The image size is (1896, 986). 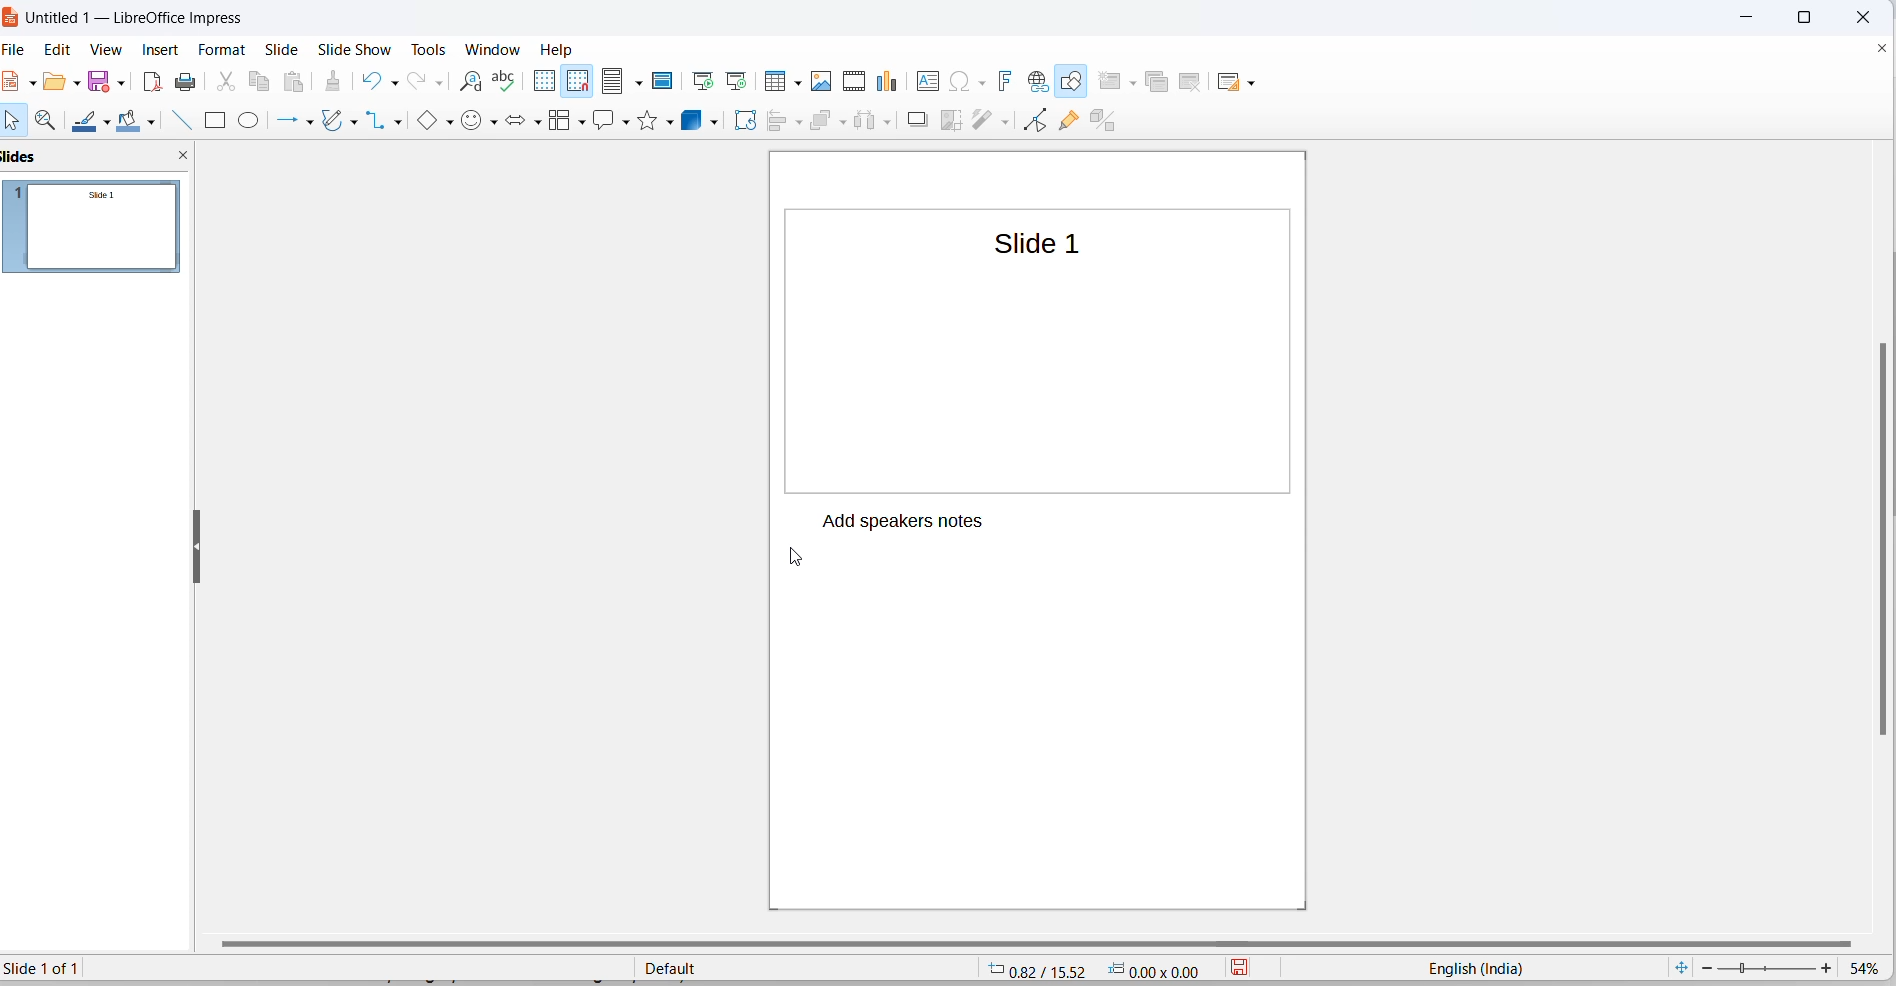 I want to click on table grid, so click(x=796, y=85).